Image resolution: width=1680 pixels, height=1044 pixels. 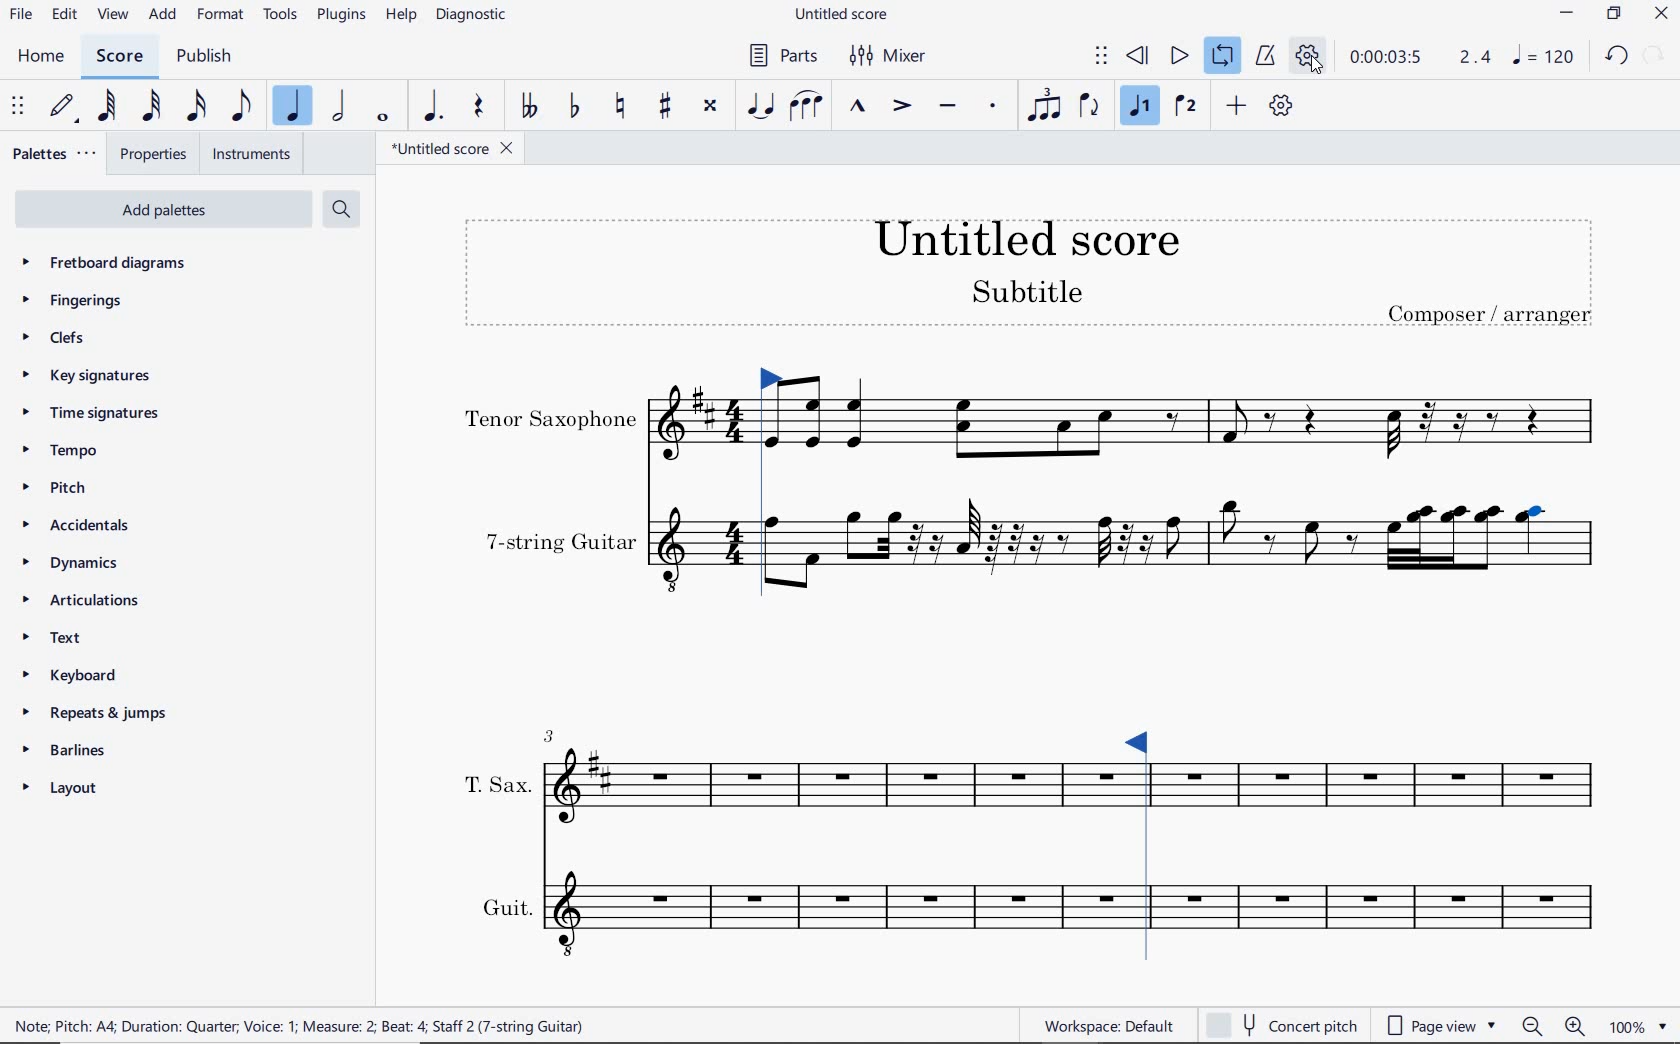 What do you see at coordinates (106, 262) in the screenshot?
I see `FRETBOARD DIAGRAMS` at bounding box center [106, 262].